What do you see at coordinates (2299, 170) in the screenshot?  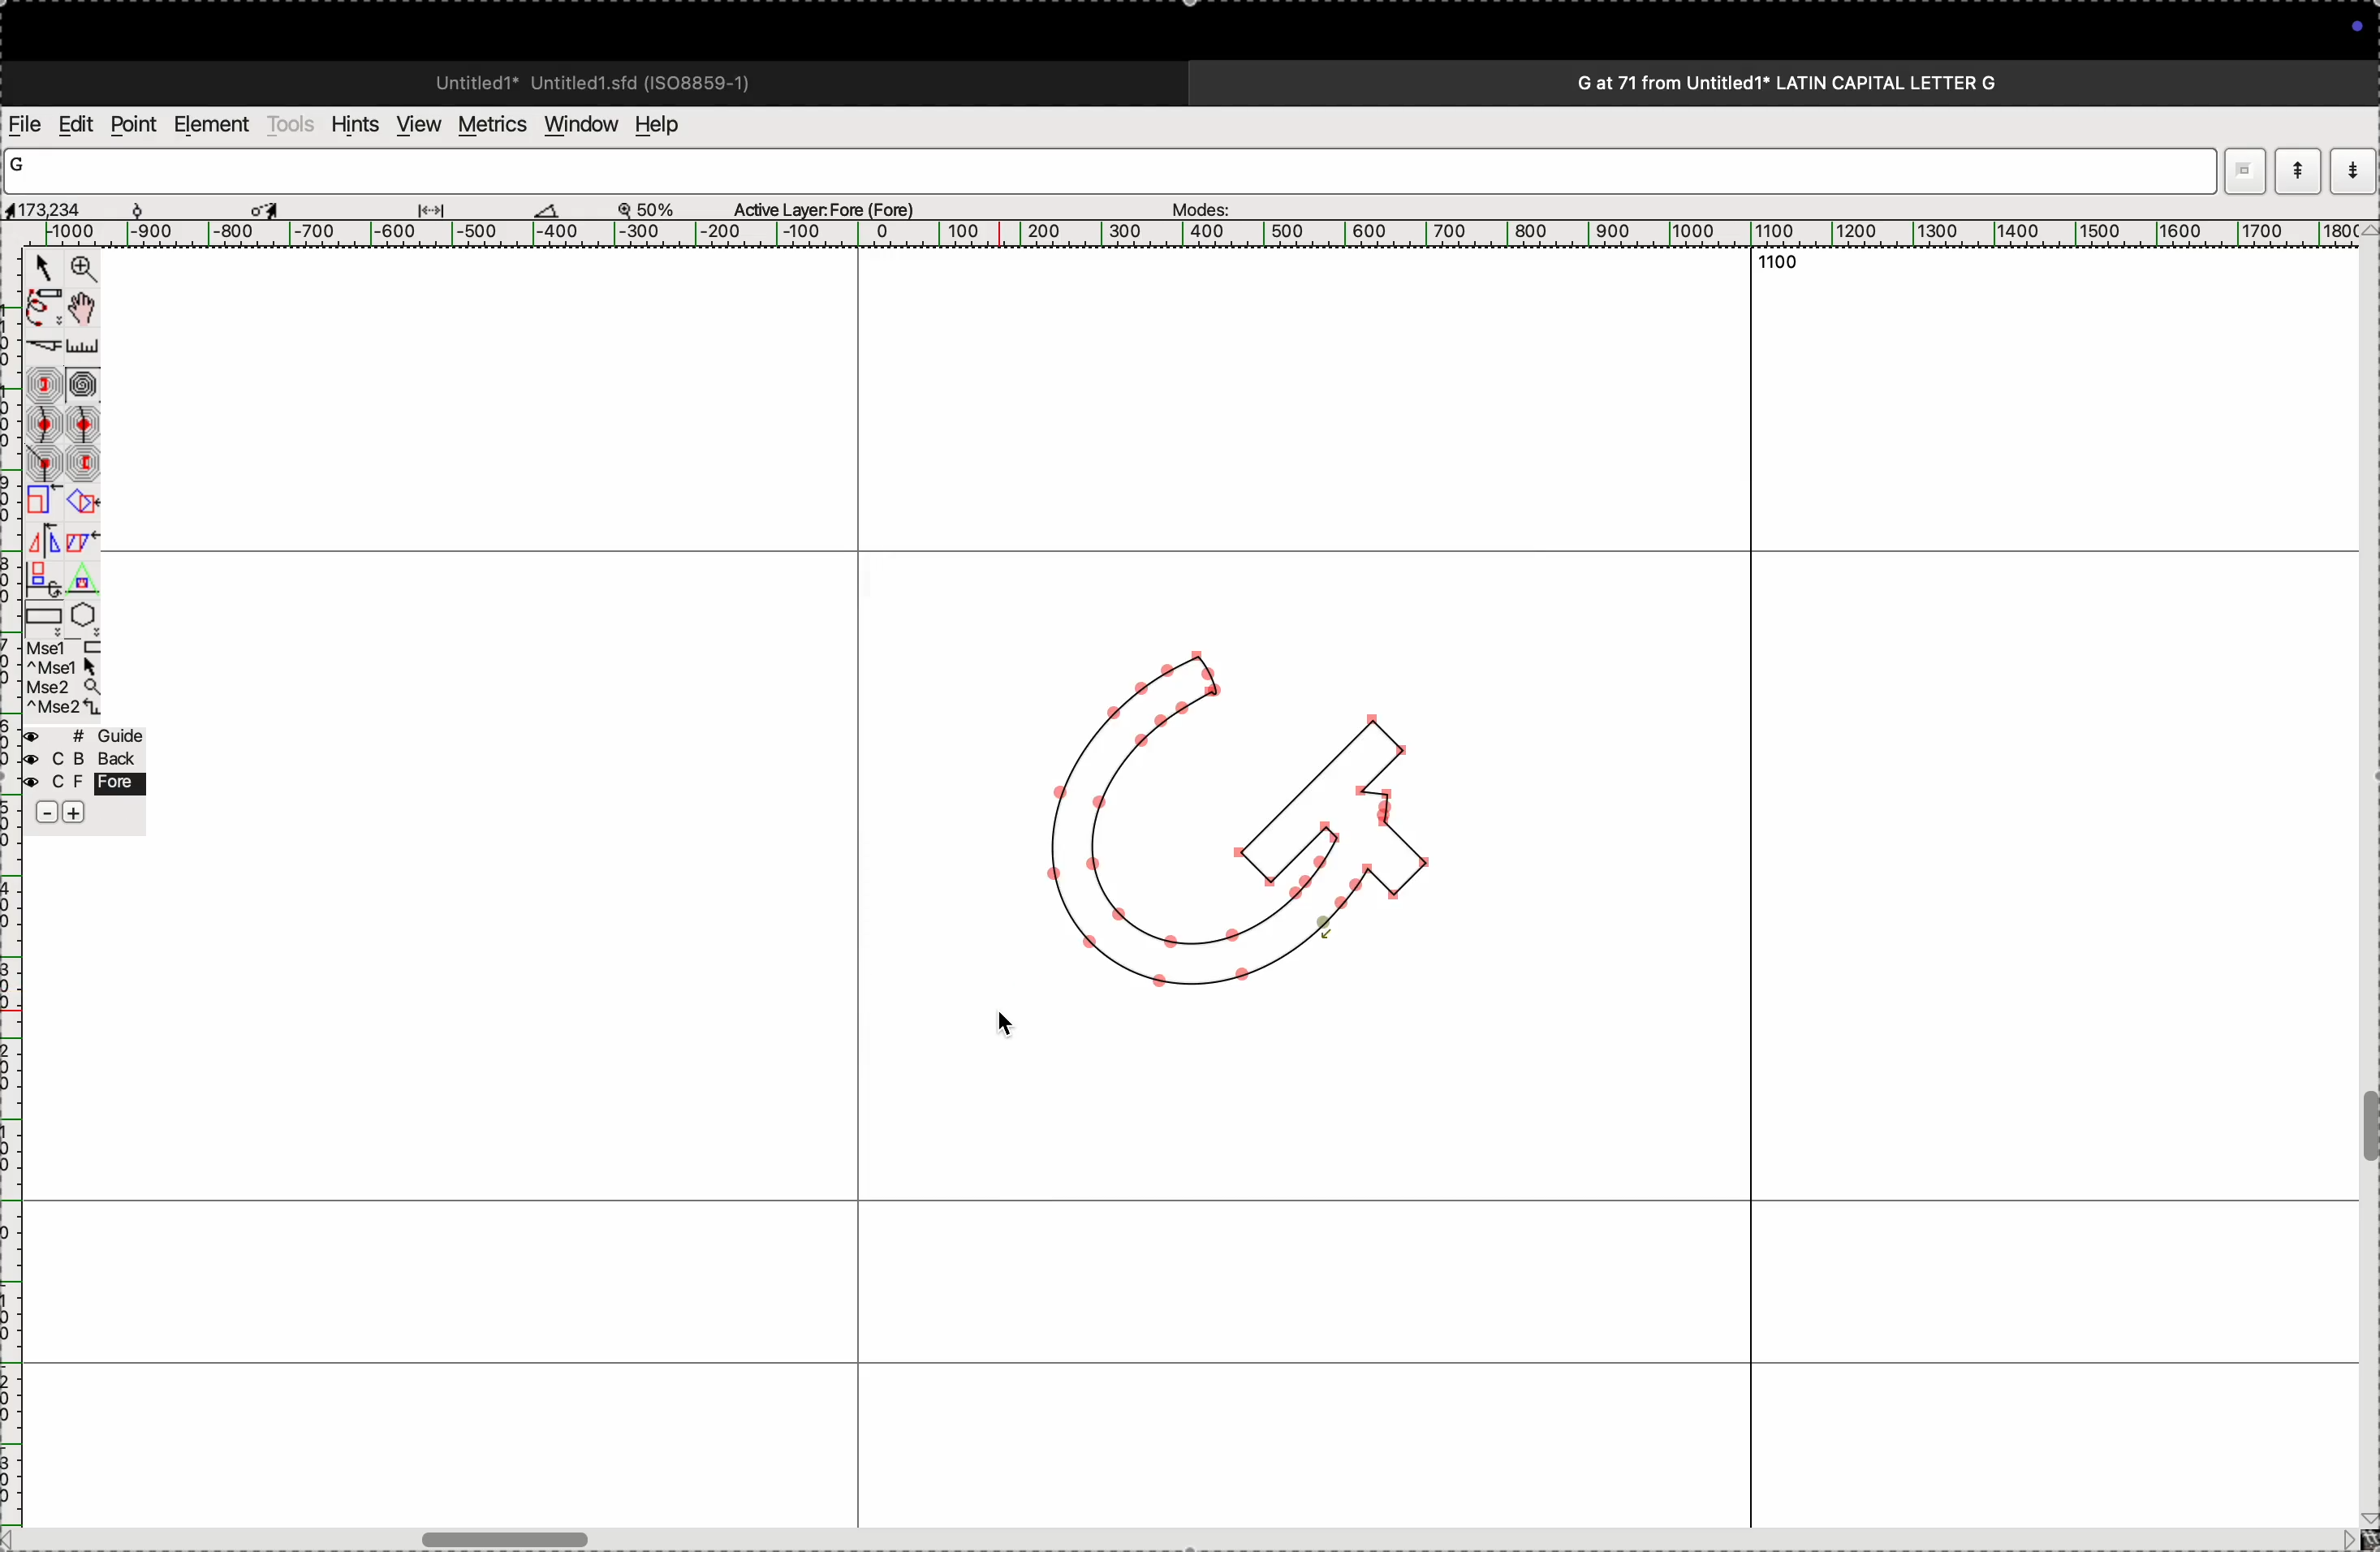 I see `show current word list` at bounding box center [2299, 170].